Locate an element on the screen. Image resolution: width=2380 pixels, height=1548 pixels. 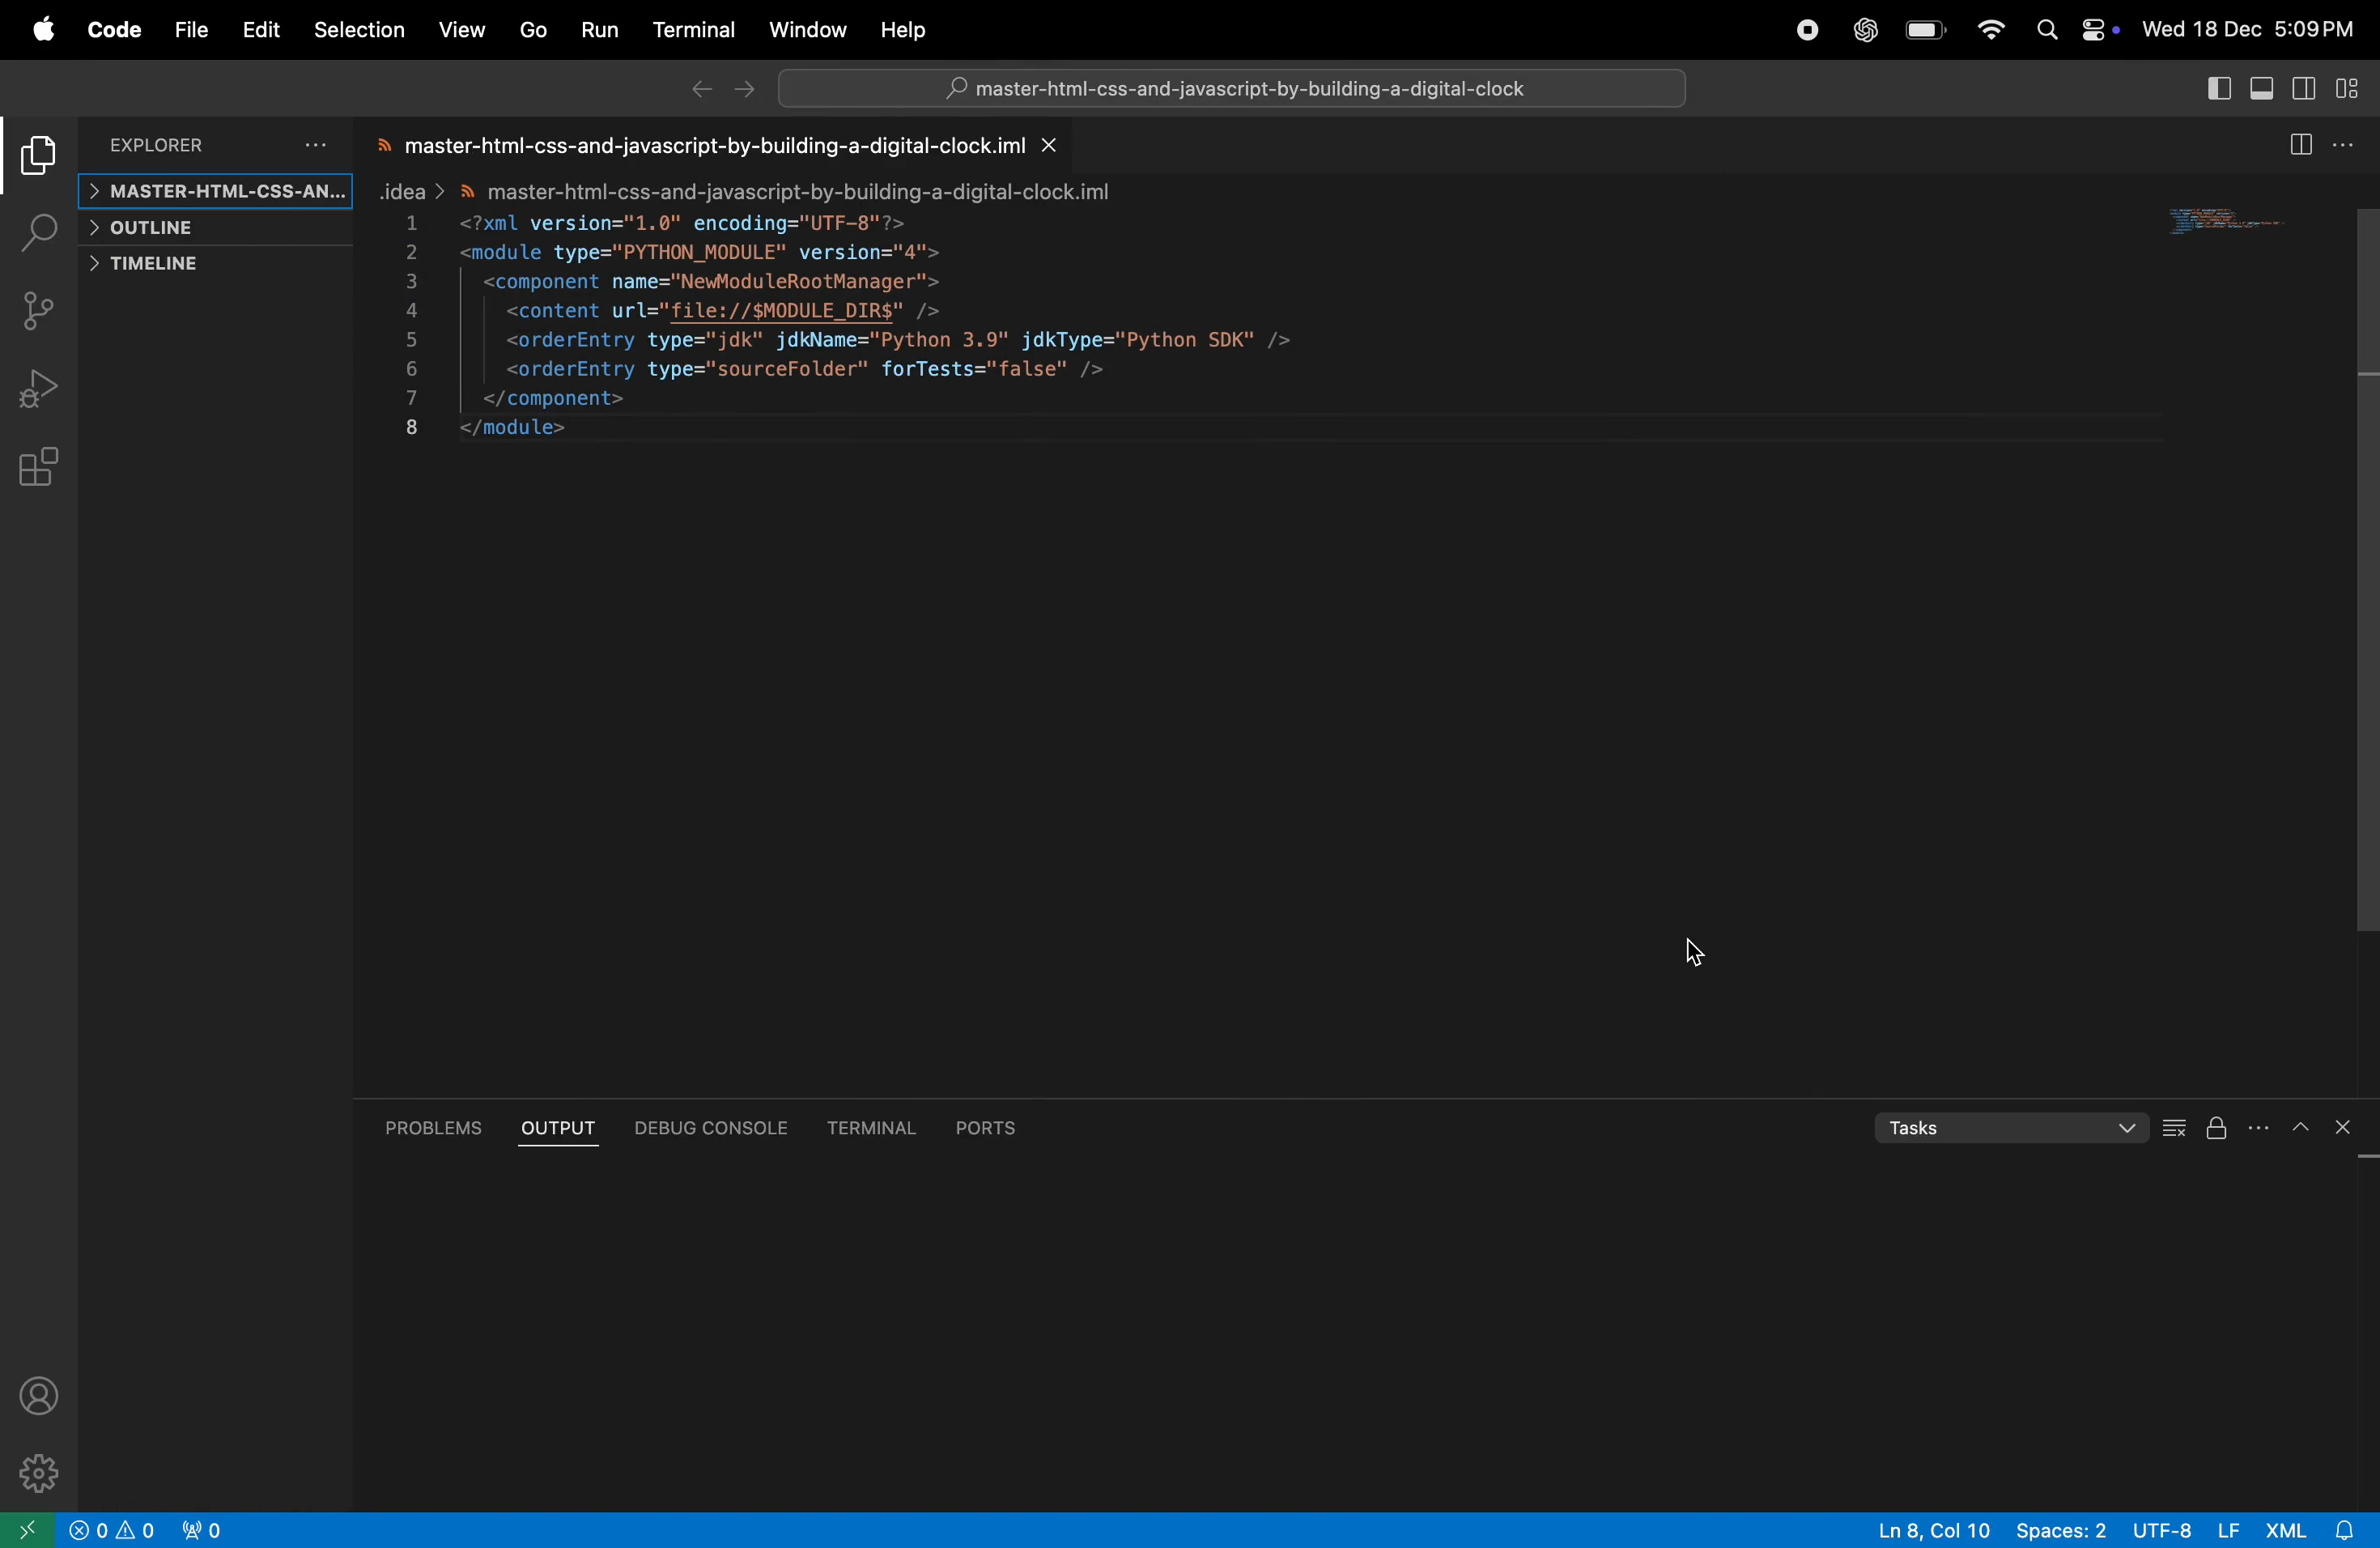
window is located at coordinates (804, 30).